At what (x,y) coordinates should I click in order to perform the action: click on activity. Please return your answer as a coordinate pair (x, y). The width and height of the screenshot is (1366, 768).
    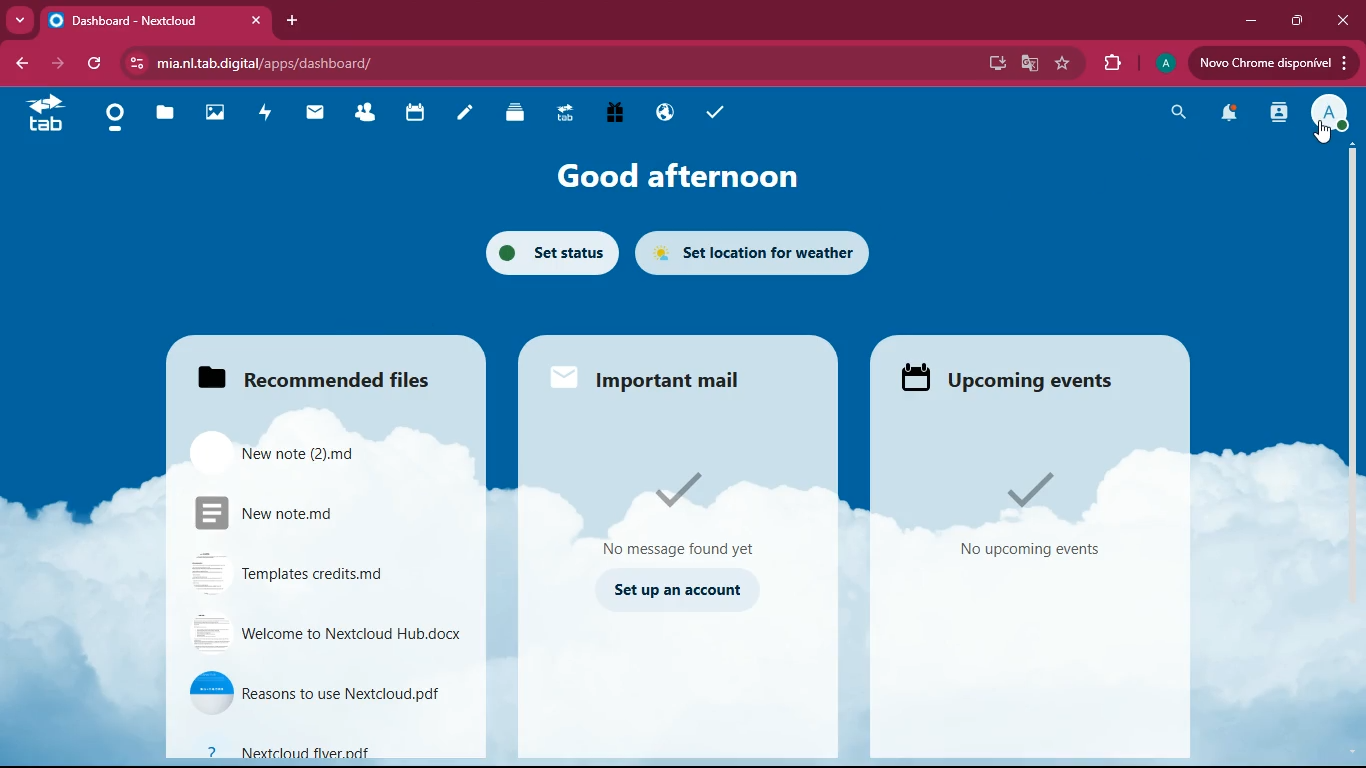
    Looking at the image, I should click on (270, 114).